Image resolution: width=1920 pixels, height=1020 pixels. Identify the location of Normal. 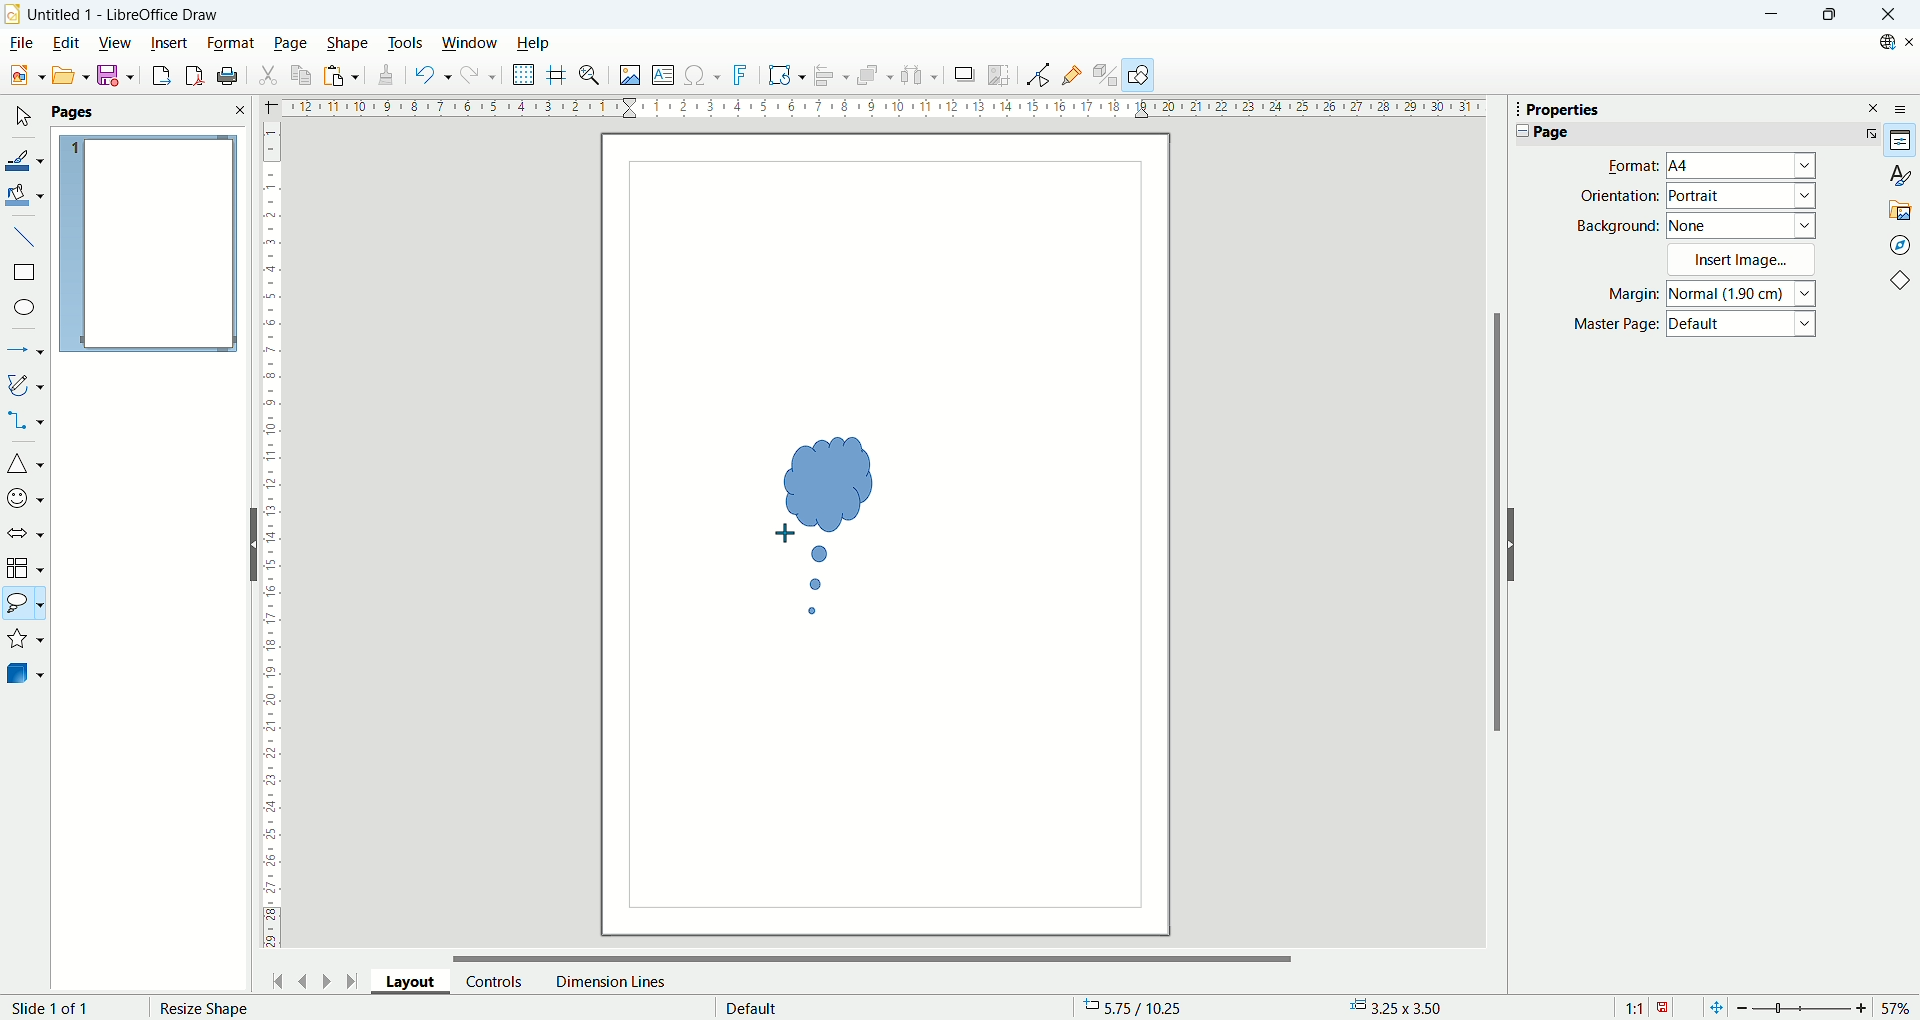
(1743, 293).